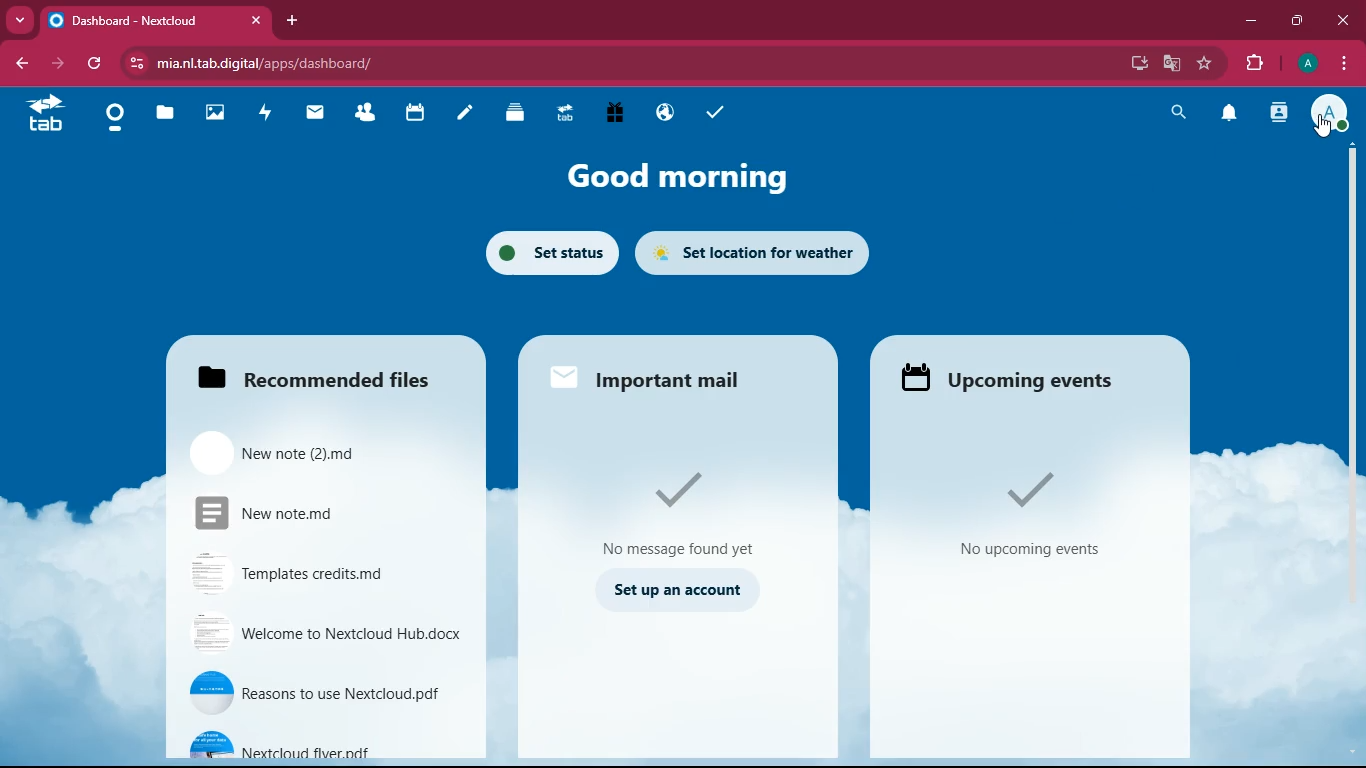  What do you see at coordinates (613, 114) in the screenshot?
I see `Free Trial` at bounding box center [613, 114].